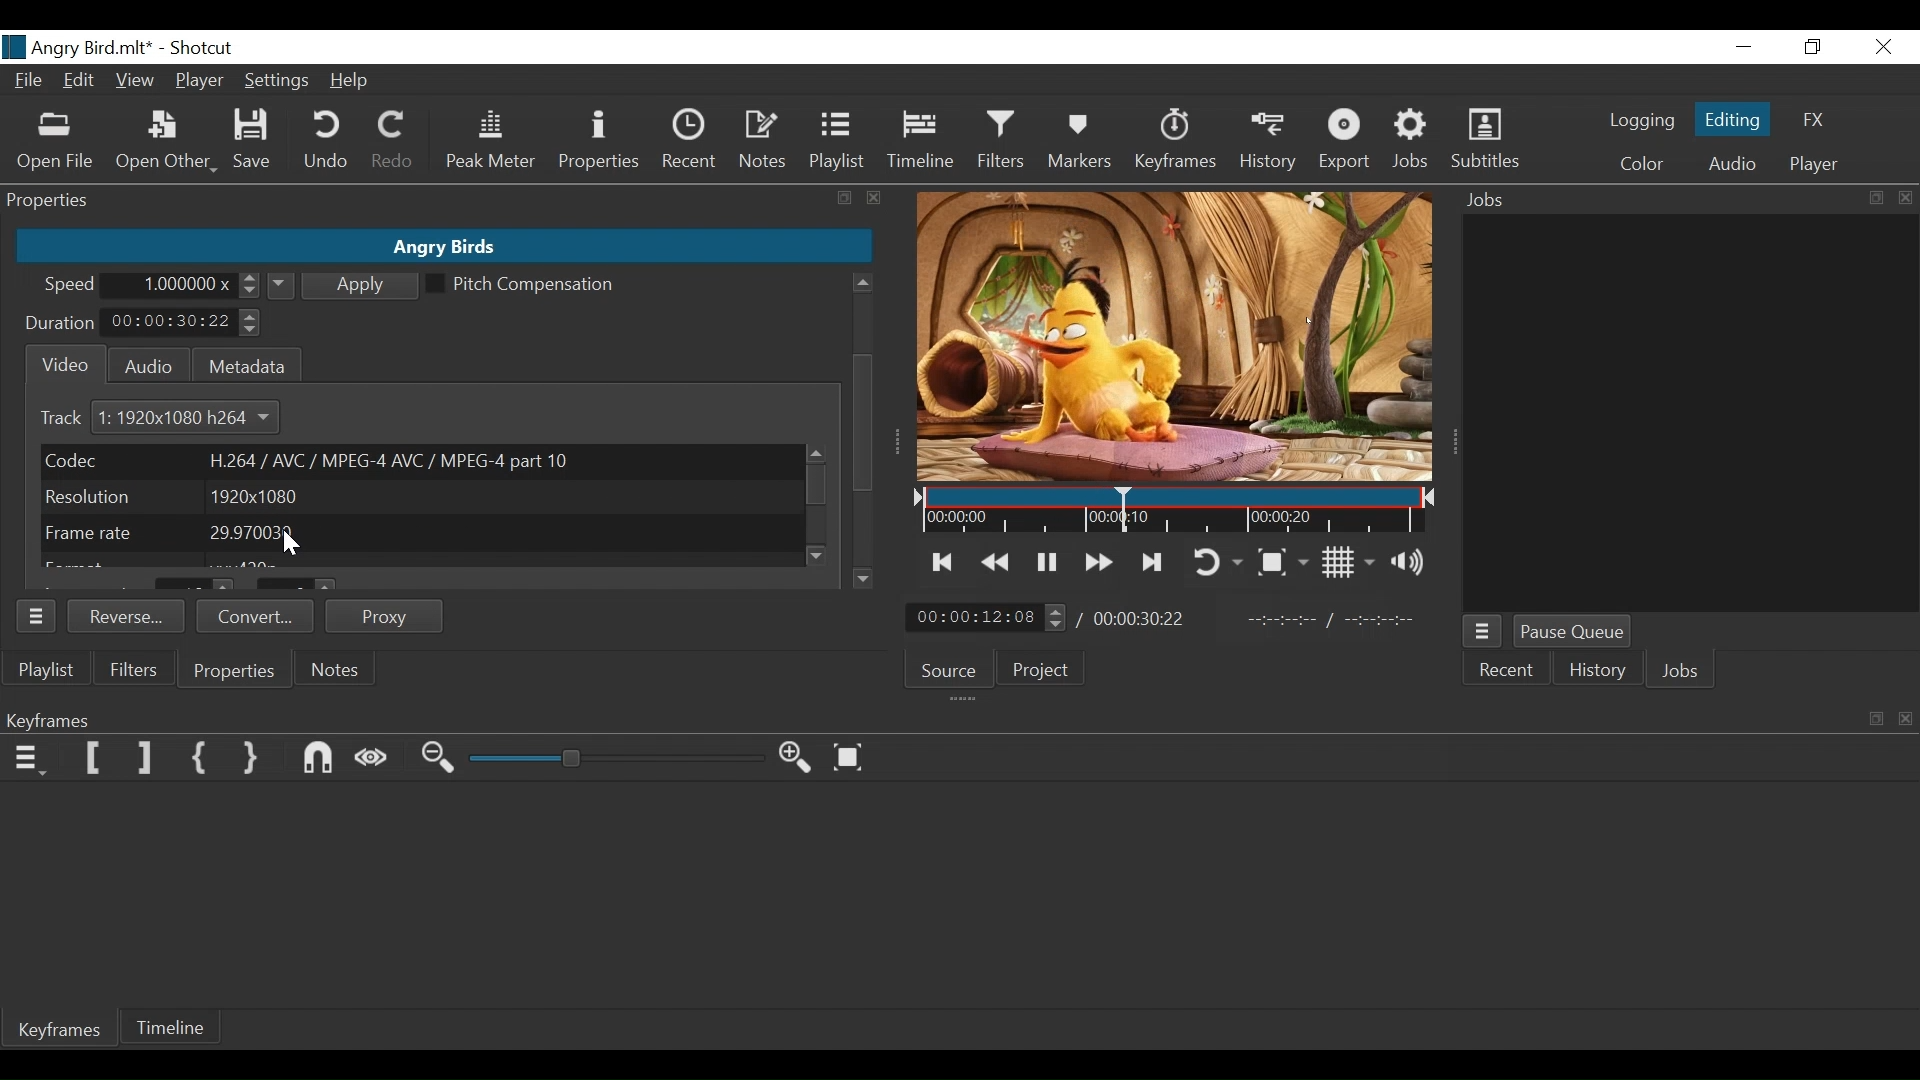 Image resolution: width=1920 pixels, height=1080 pixels. What do you see at coordinates (597, 143) in the screenshot?
I see `Properties` at bounding box center [597, 143].